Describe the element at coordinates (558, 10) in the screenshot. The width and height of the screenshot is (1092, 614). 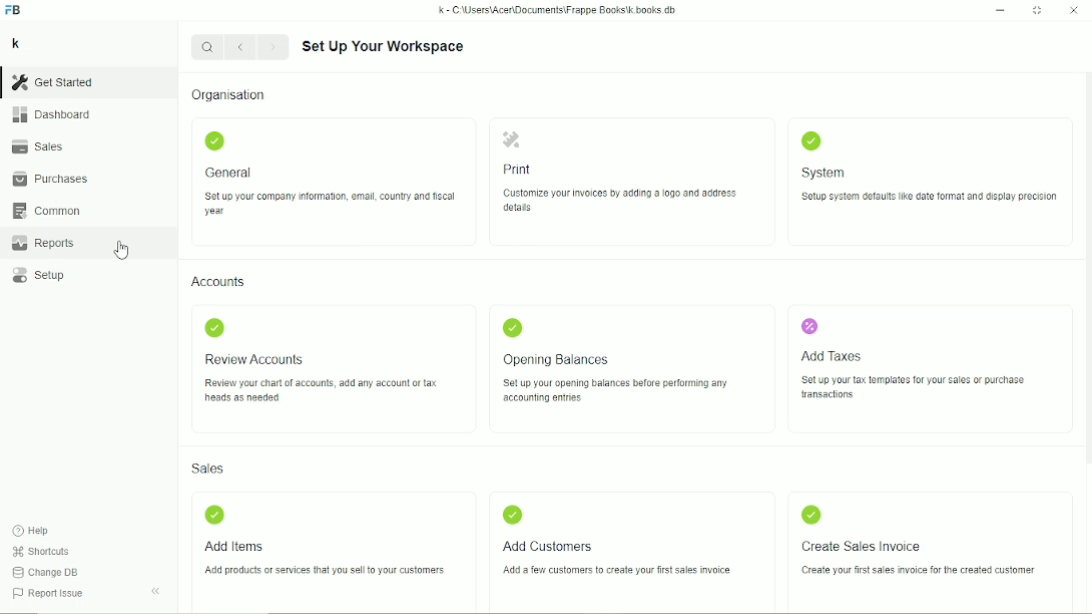
I see `k - C:\Users\Acer\Documents\Frappe books\k.books.db` at that location.